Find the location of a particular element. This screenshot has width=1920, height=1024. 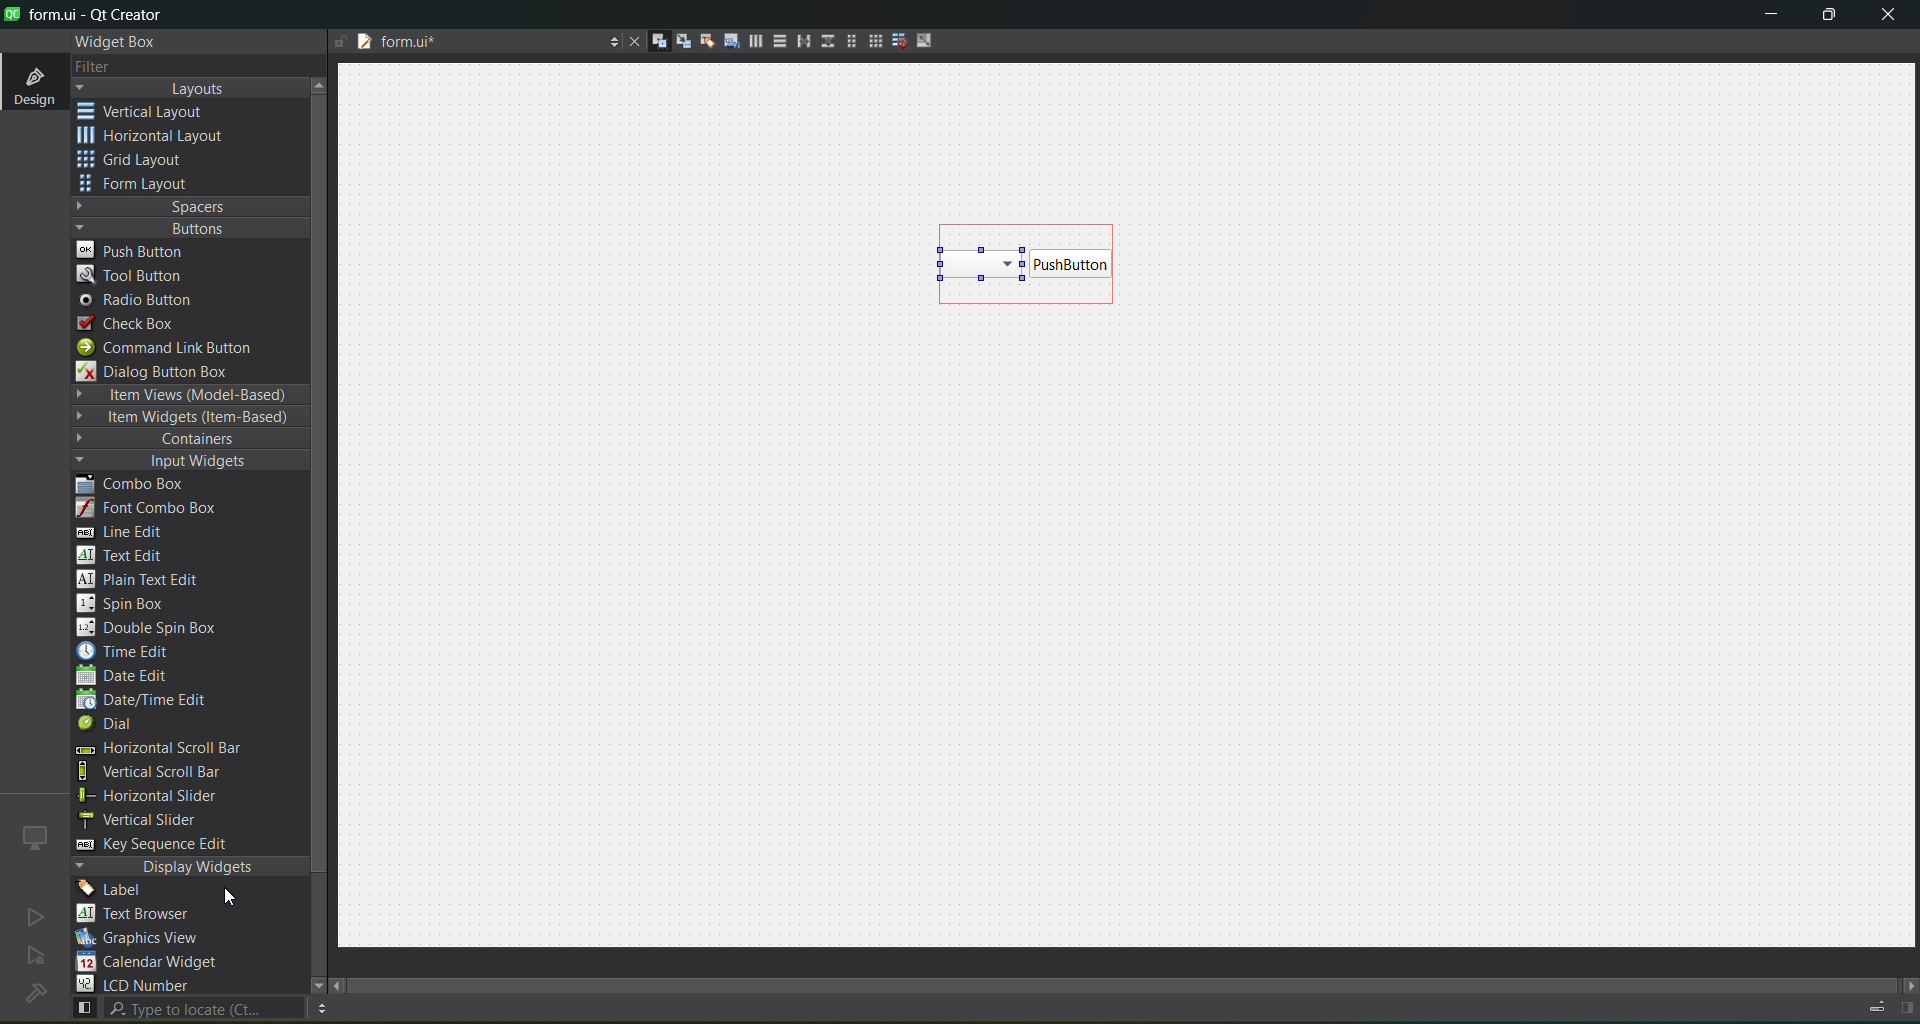

lcd number is located at coordinates (138, 984).